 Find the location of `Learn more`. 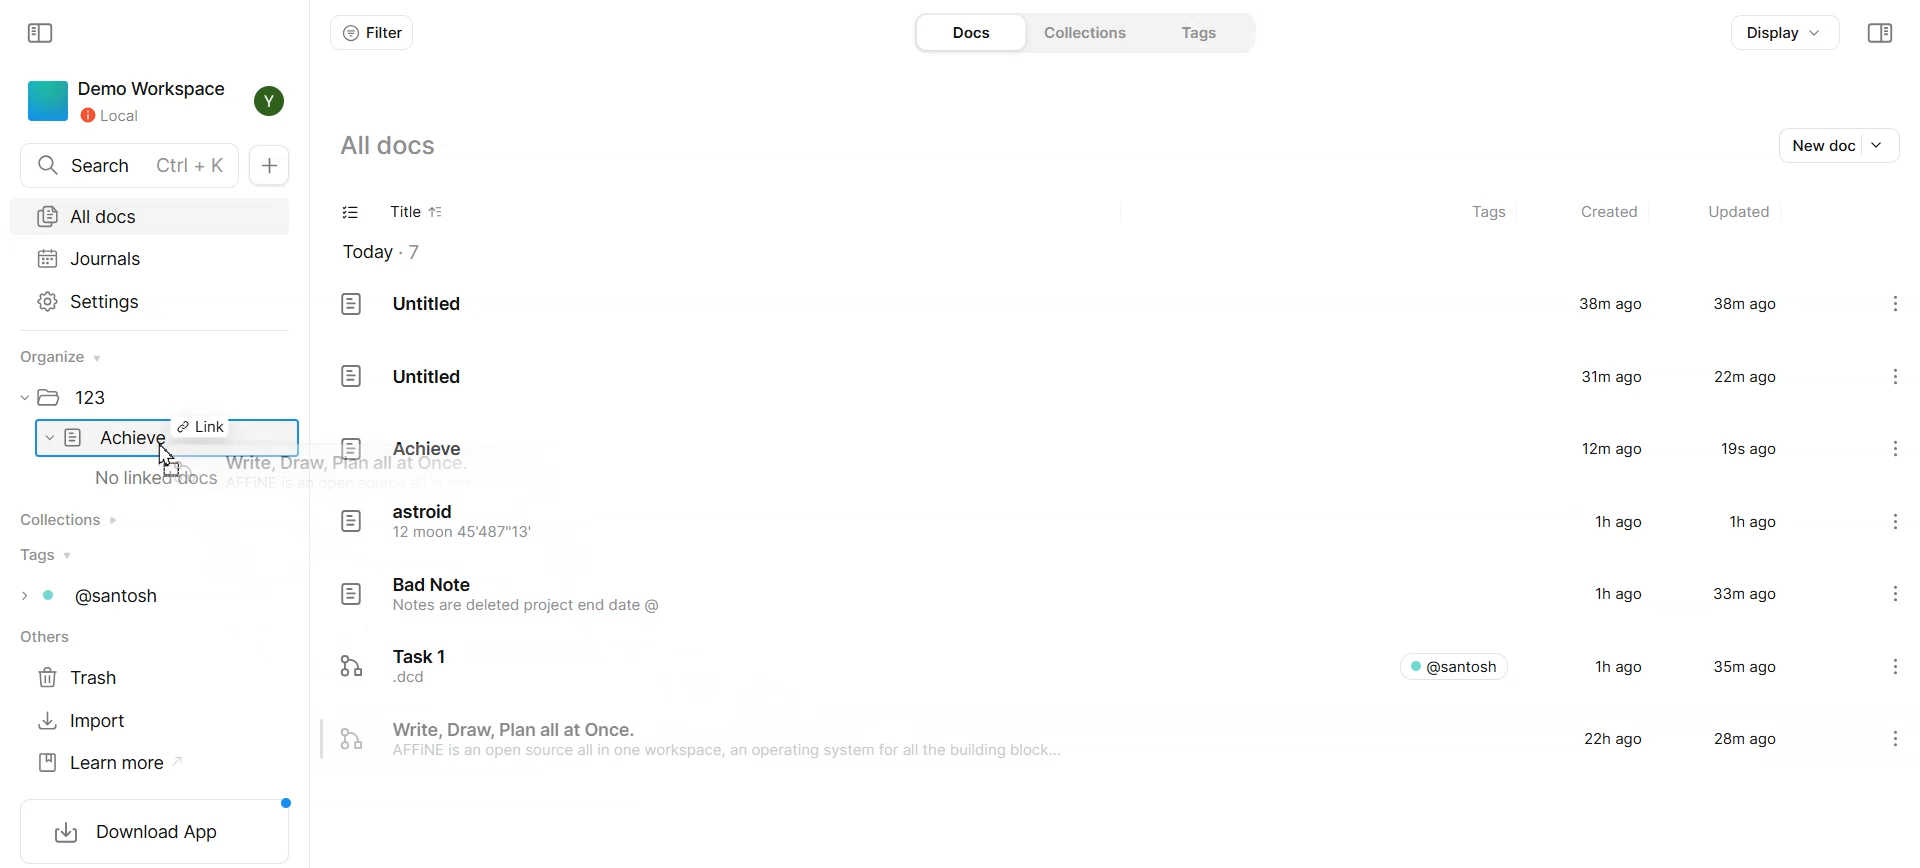

Learn more is located at coordinates (110, 763).